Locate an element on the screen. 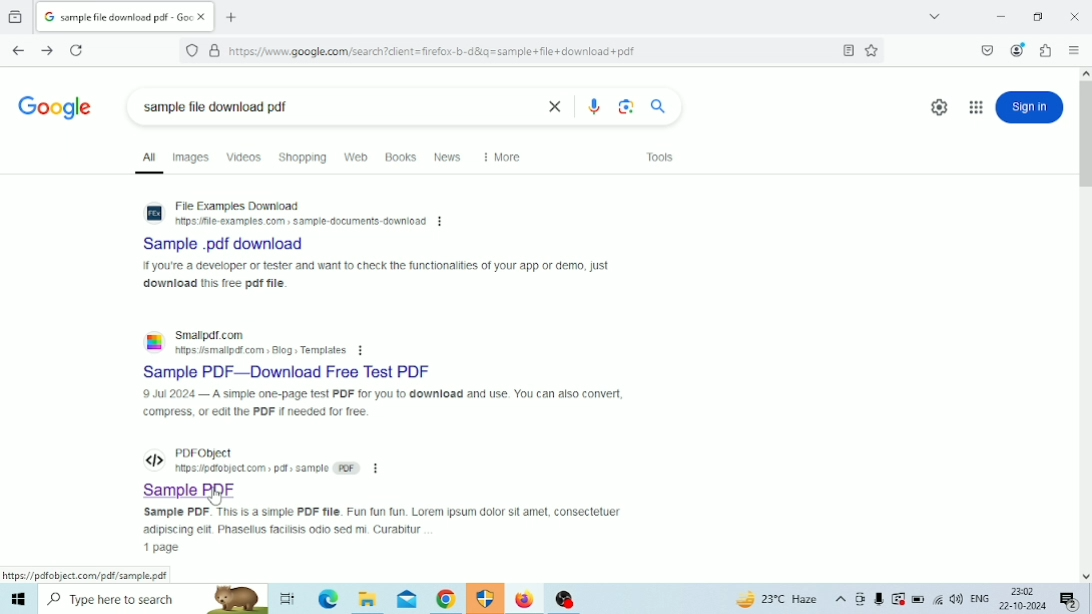 Image resolution: width=1092 pixels, height=614 pixels. Battery is located at coordinates (919, 599).